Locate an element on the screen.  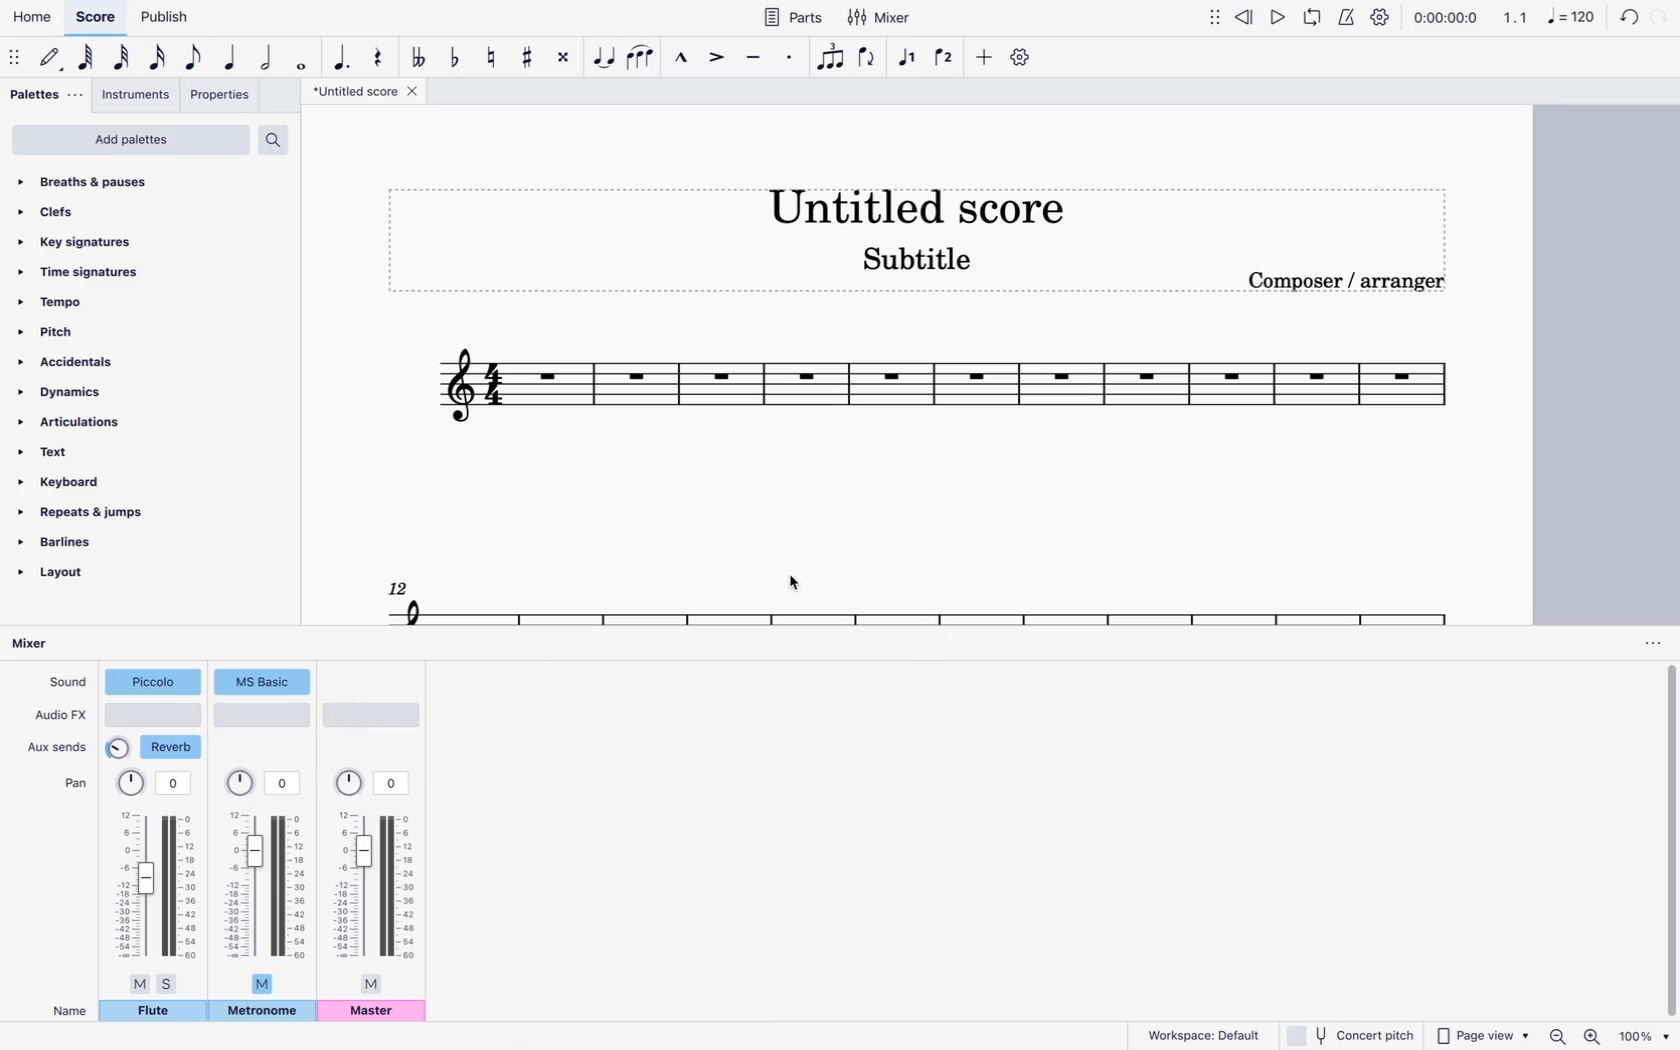
breaths & pauses is located at coordinates (112, 182).